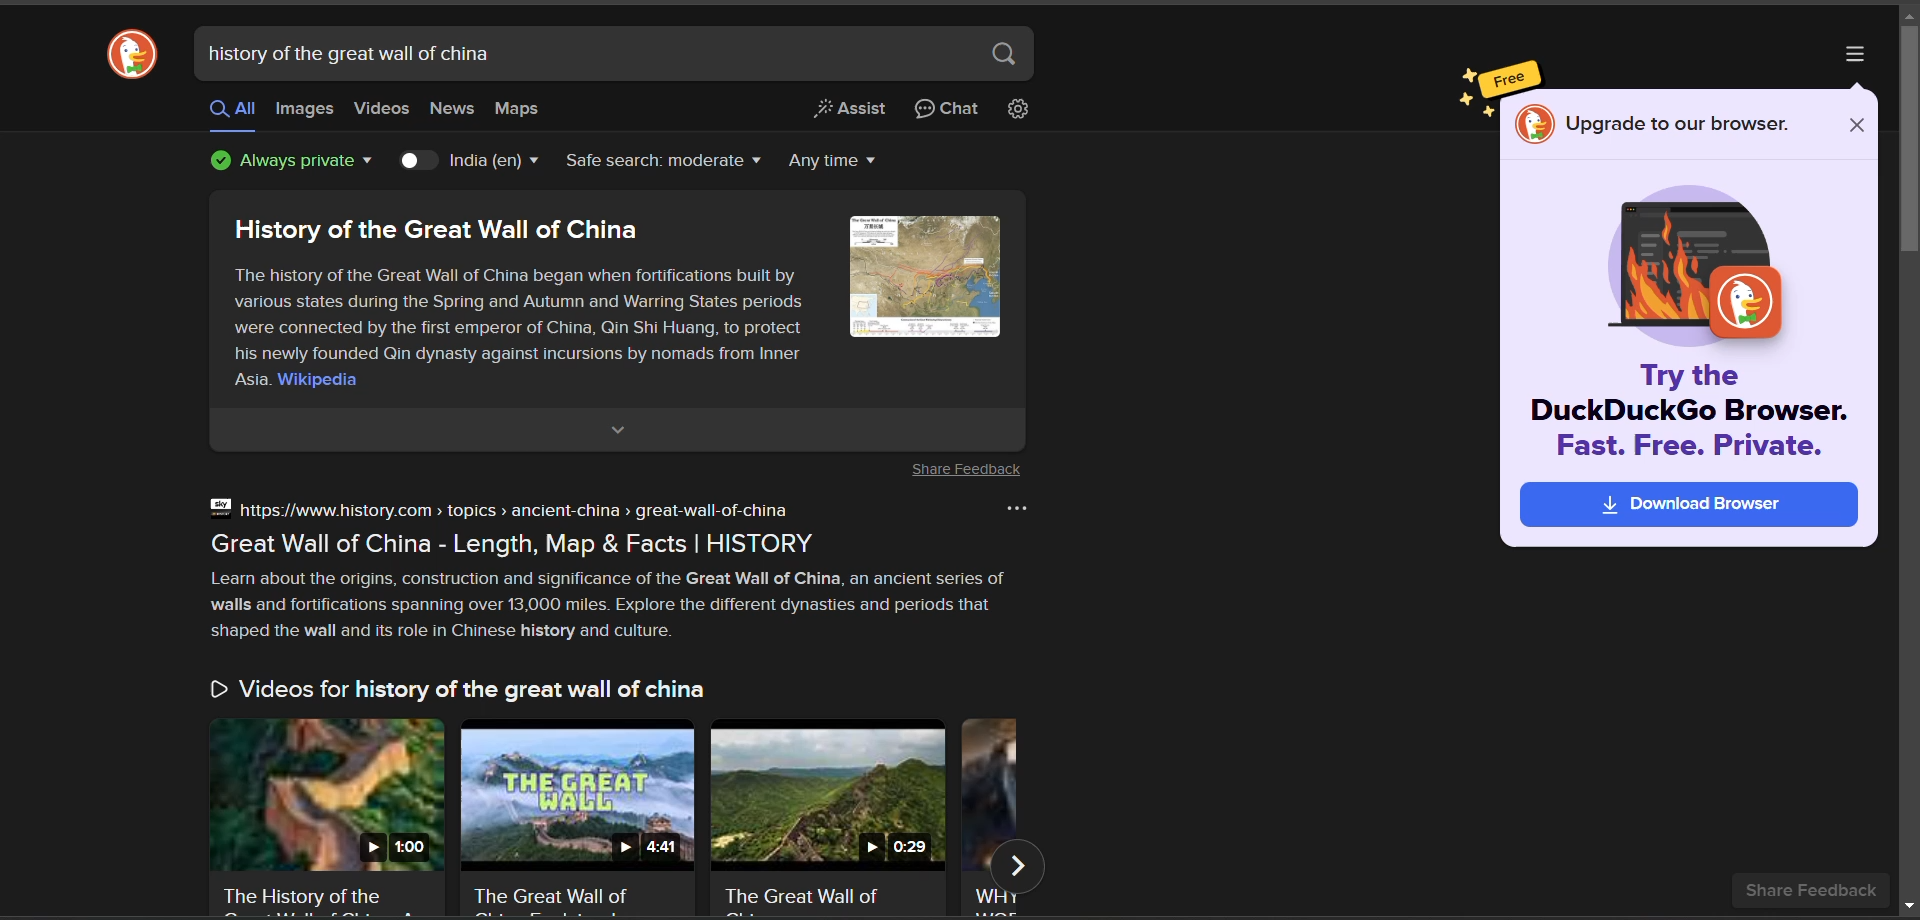 The image size is (1920, 920). Describe the element at coordinates (1020, 112) in the screenshot. I see `change search settings` at that location.